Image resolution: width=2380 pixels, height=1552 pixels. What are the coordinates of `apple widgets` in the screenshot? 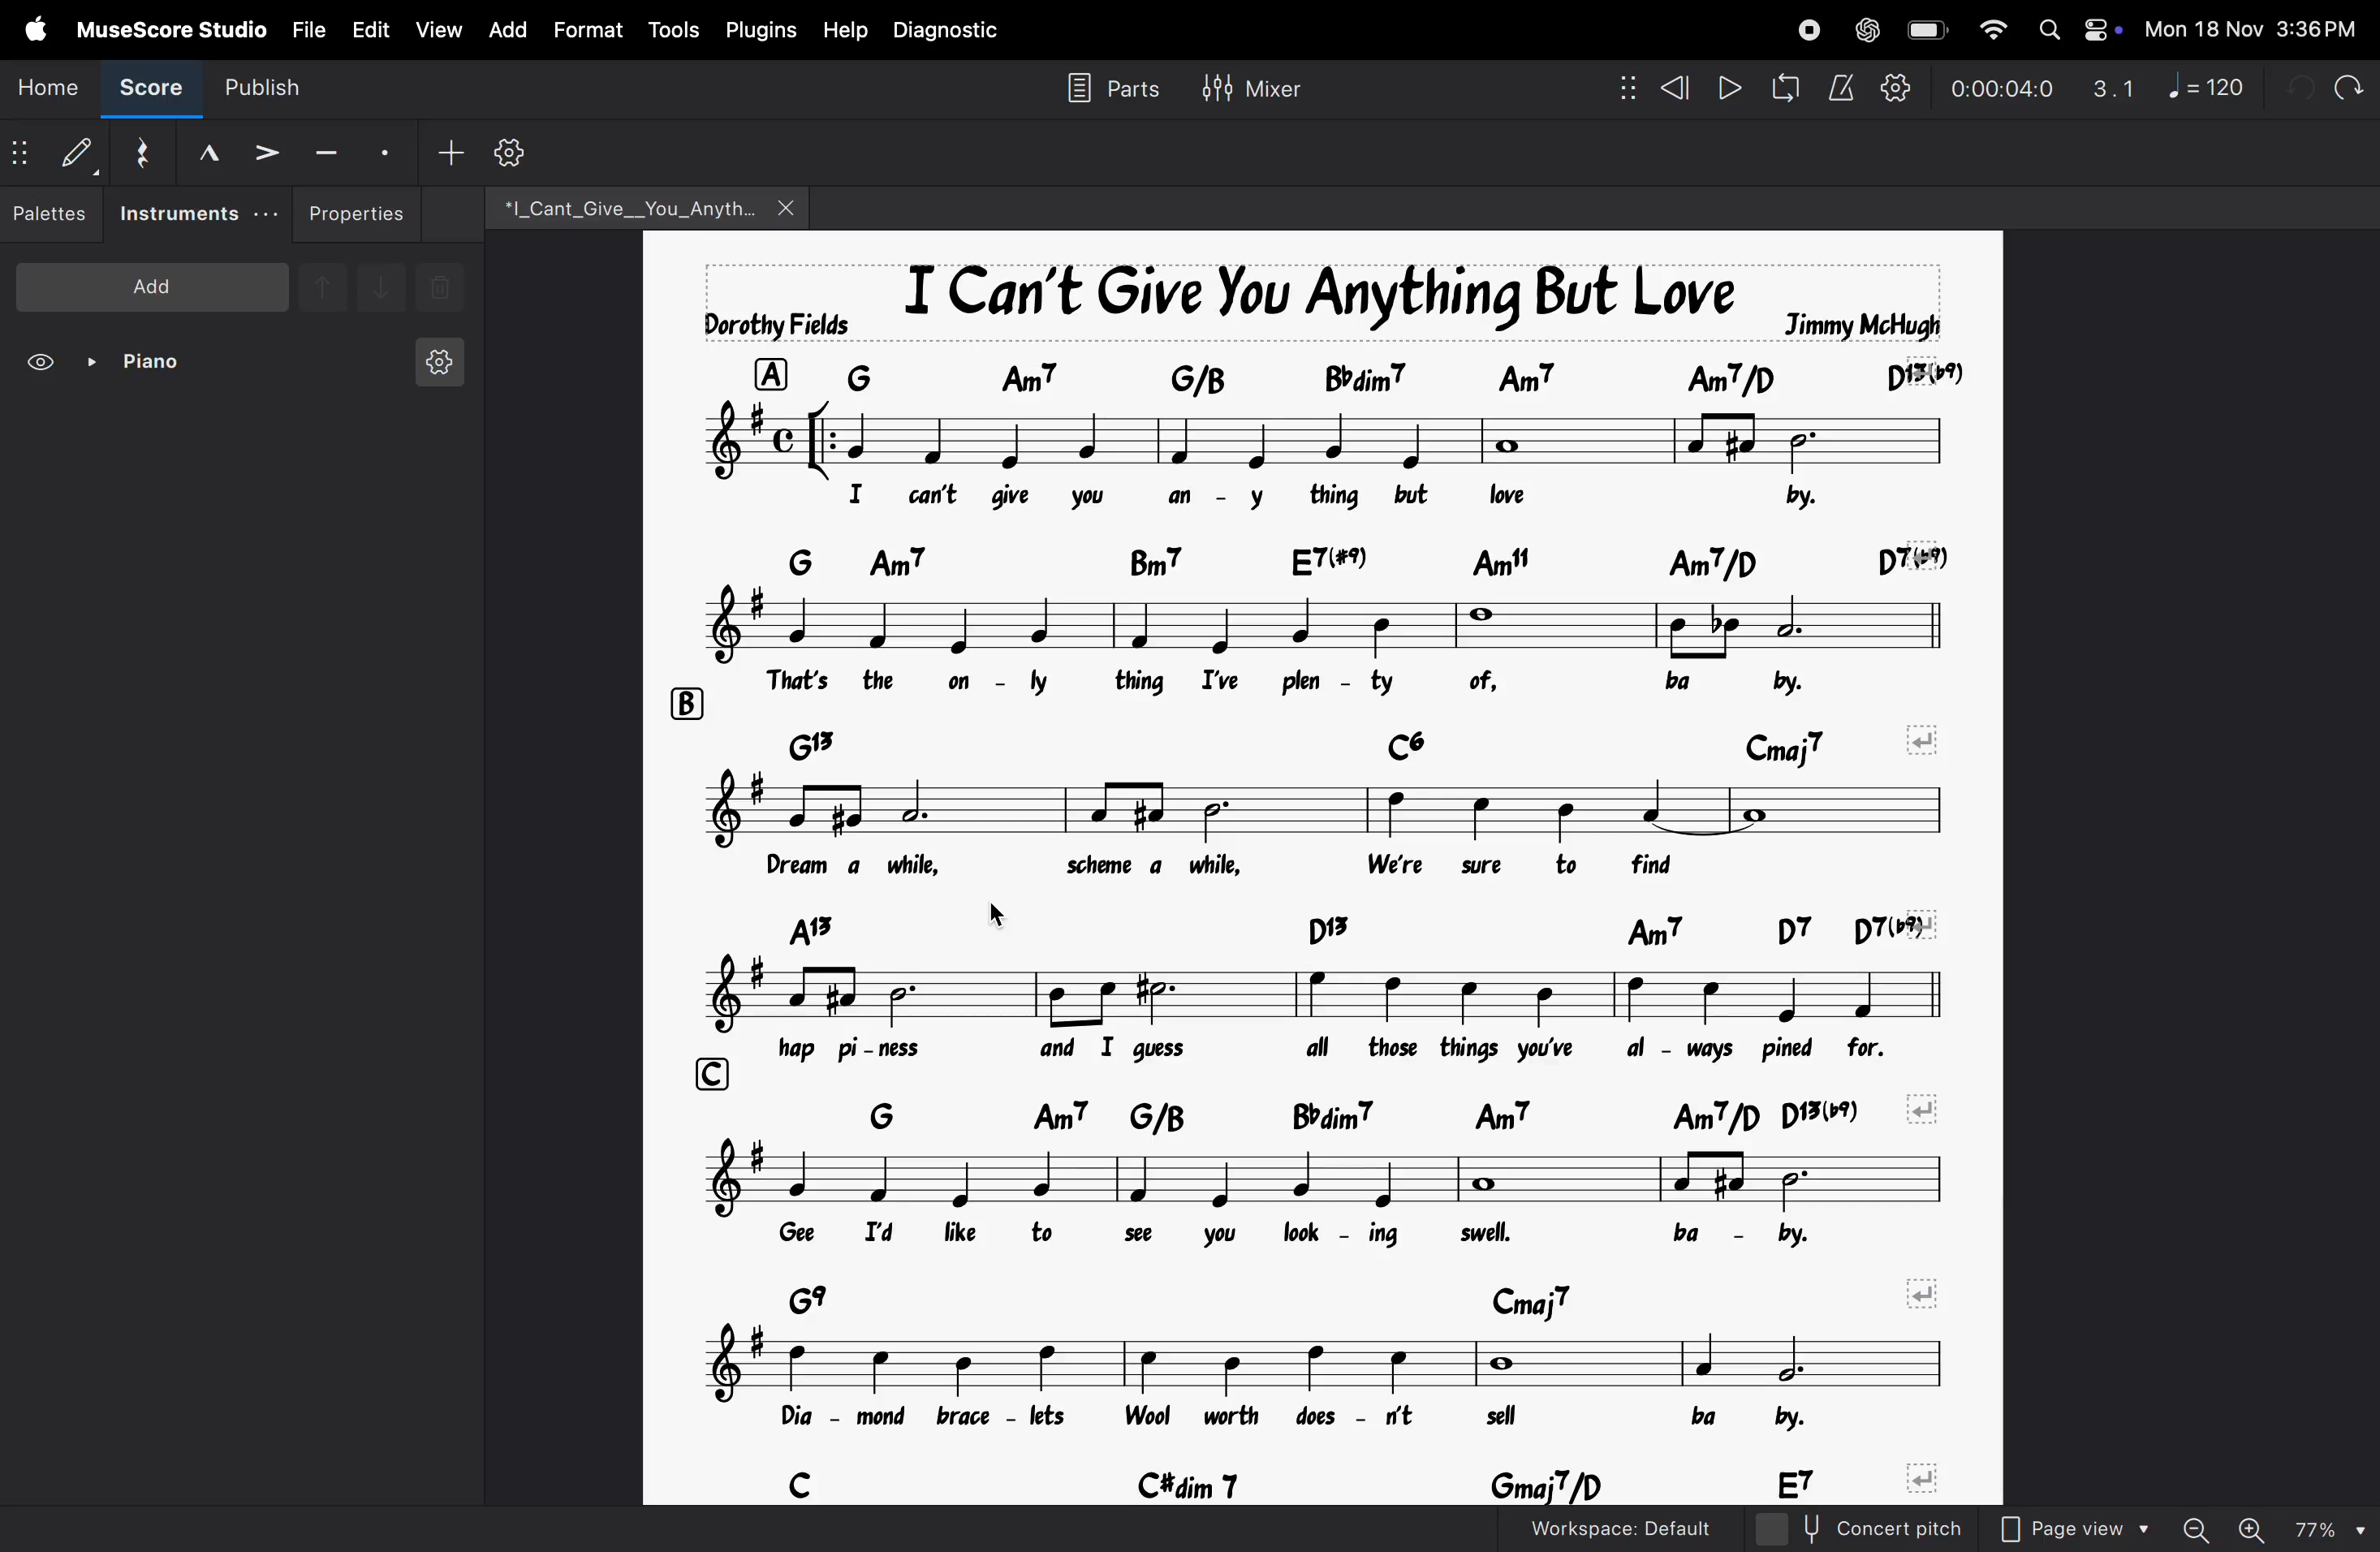 It's located at (2074, 29).